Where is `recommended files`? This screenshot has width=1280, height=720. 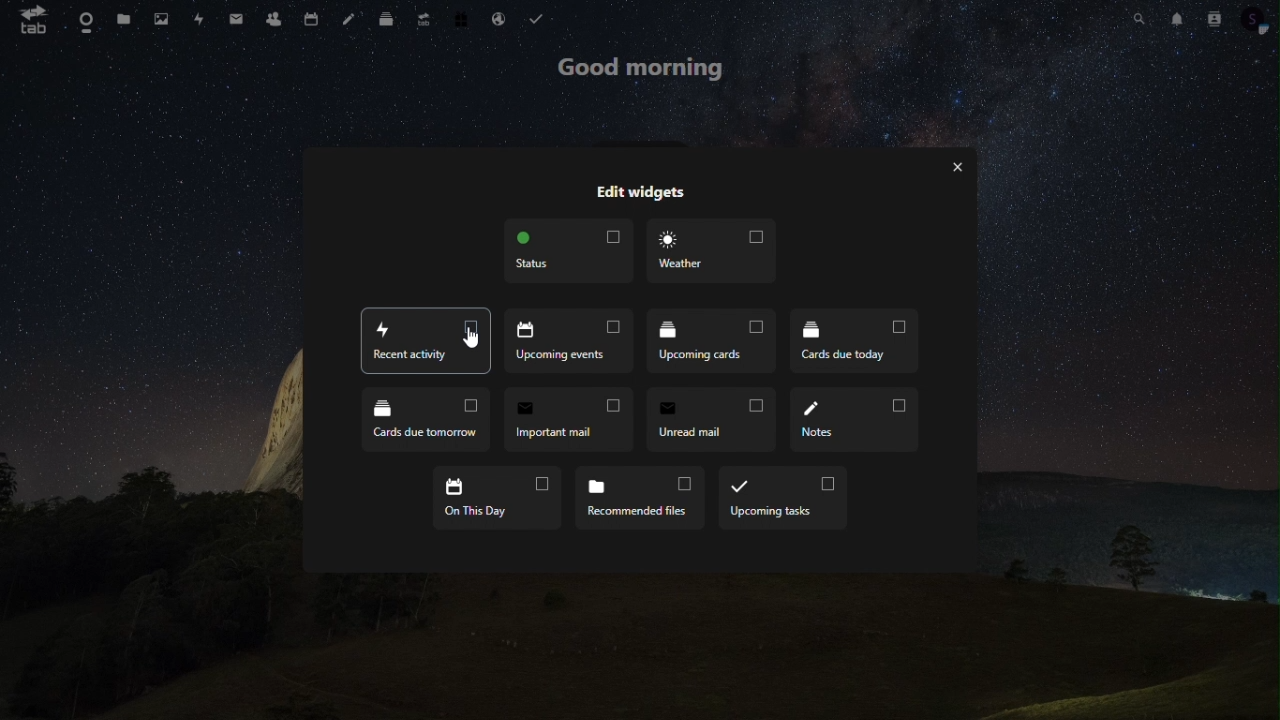 recommended files is located at coordinates (644, 496).